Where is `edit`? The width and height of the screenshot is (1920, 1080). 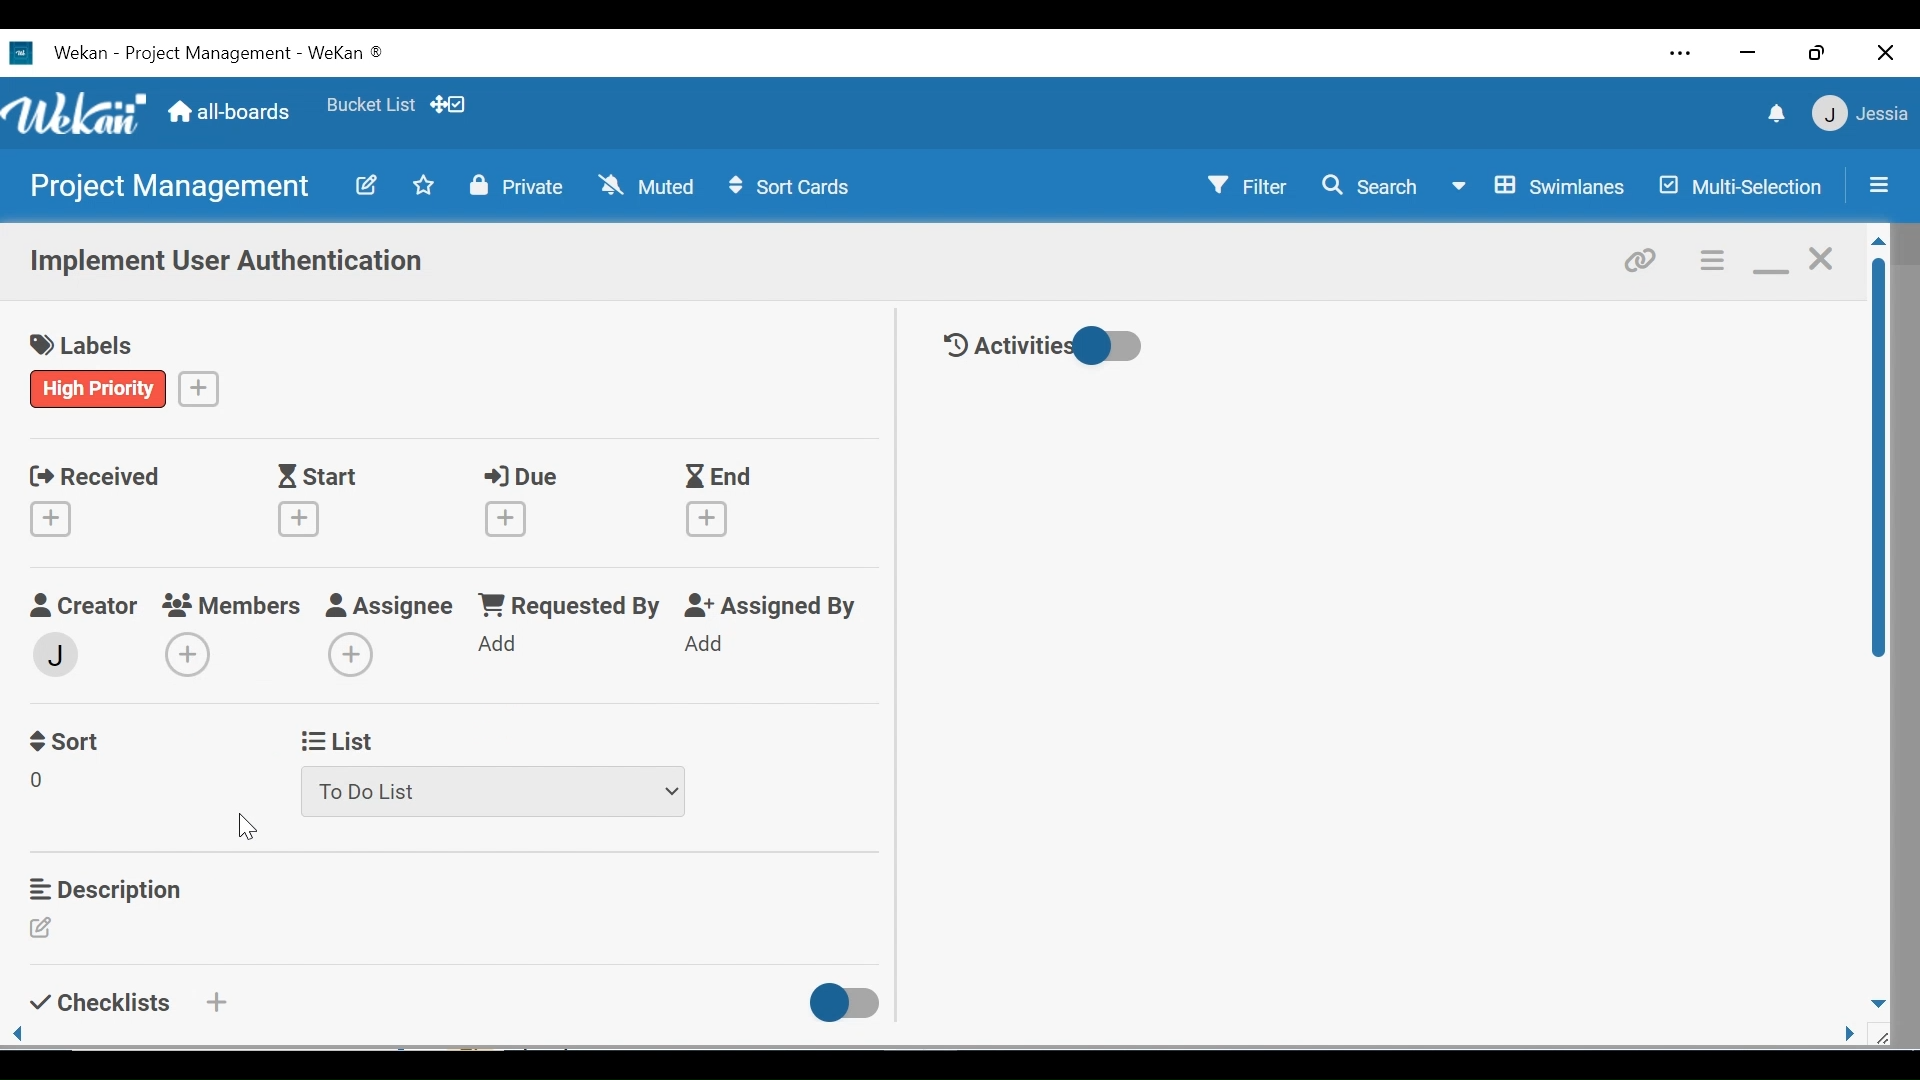
edit is located at coordinates (41, 784).